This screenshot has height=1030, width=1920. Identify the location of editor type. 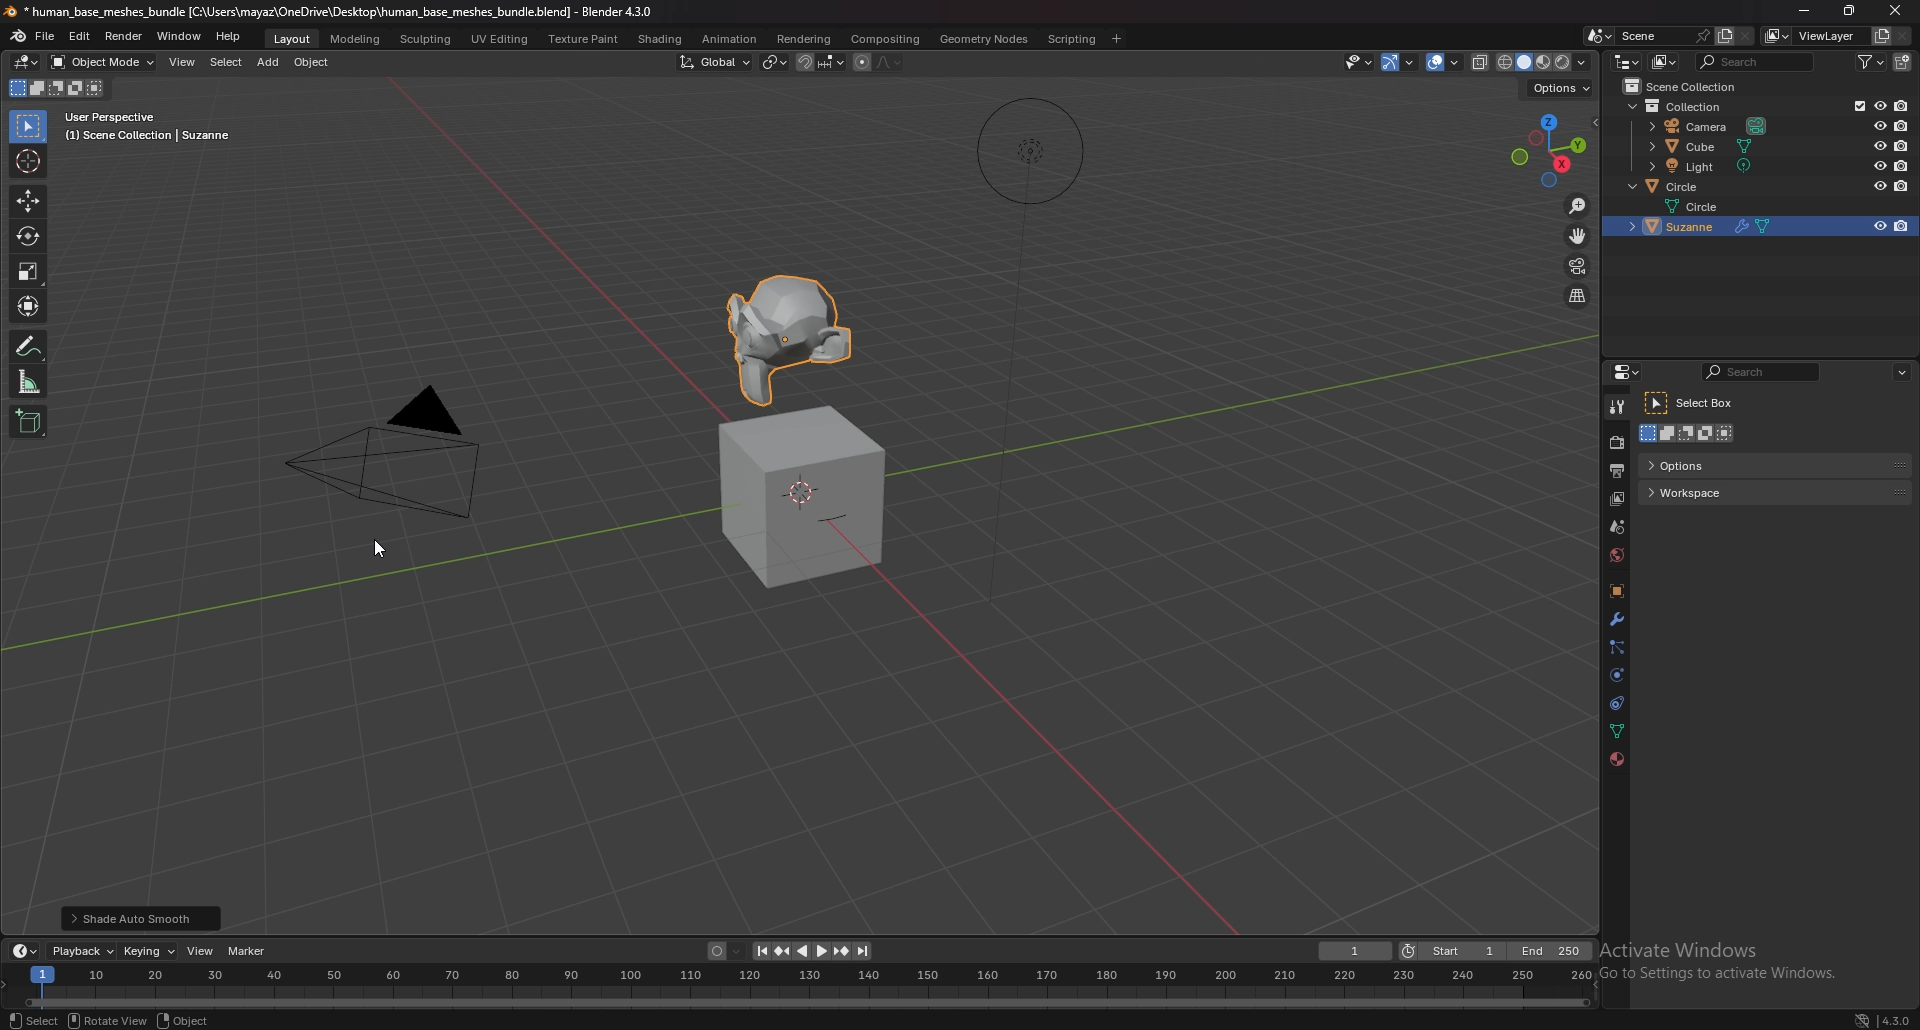
(25, 951).